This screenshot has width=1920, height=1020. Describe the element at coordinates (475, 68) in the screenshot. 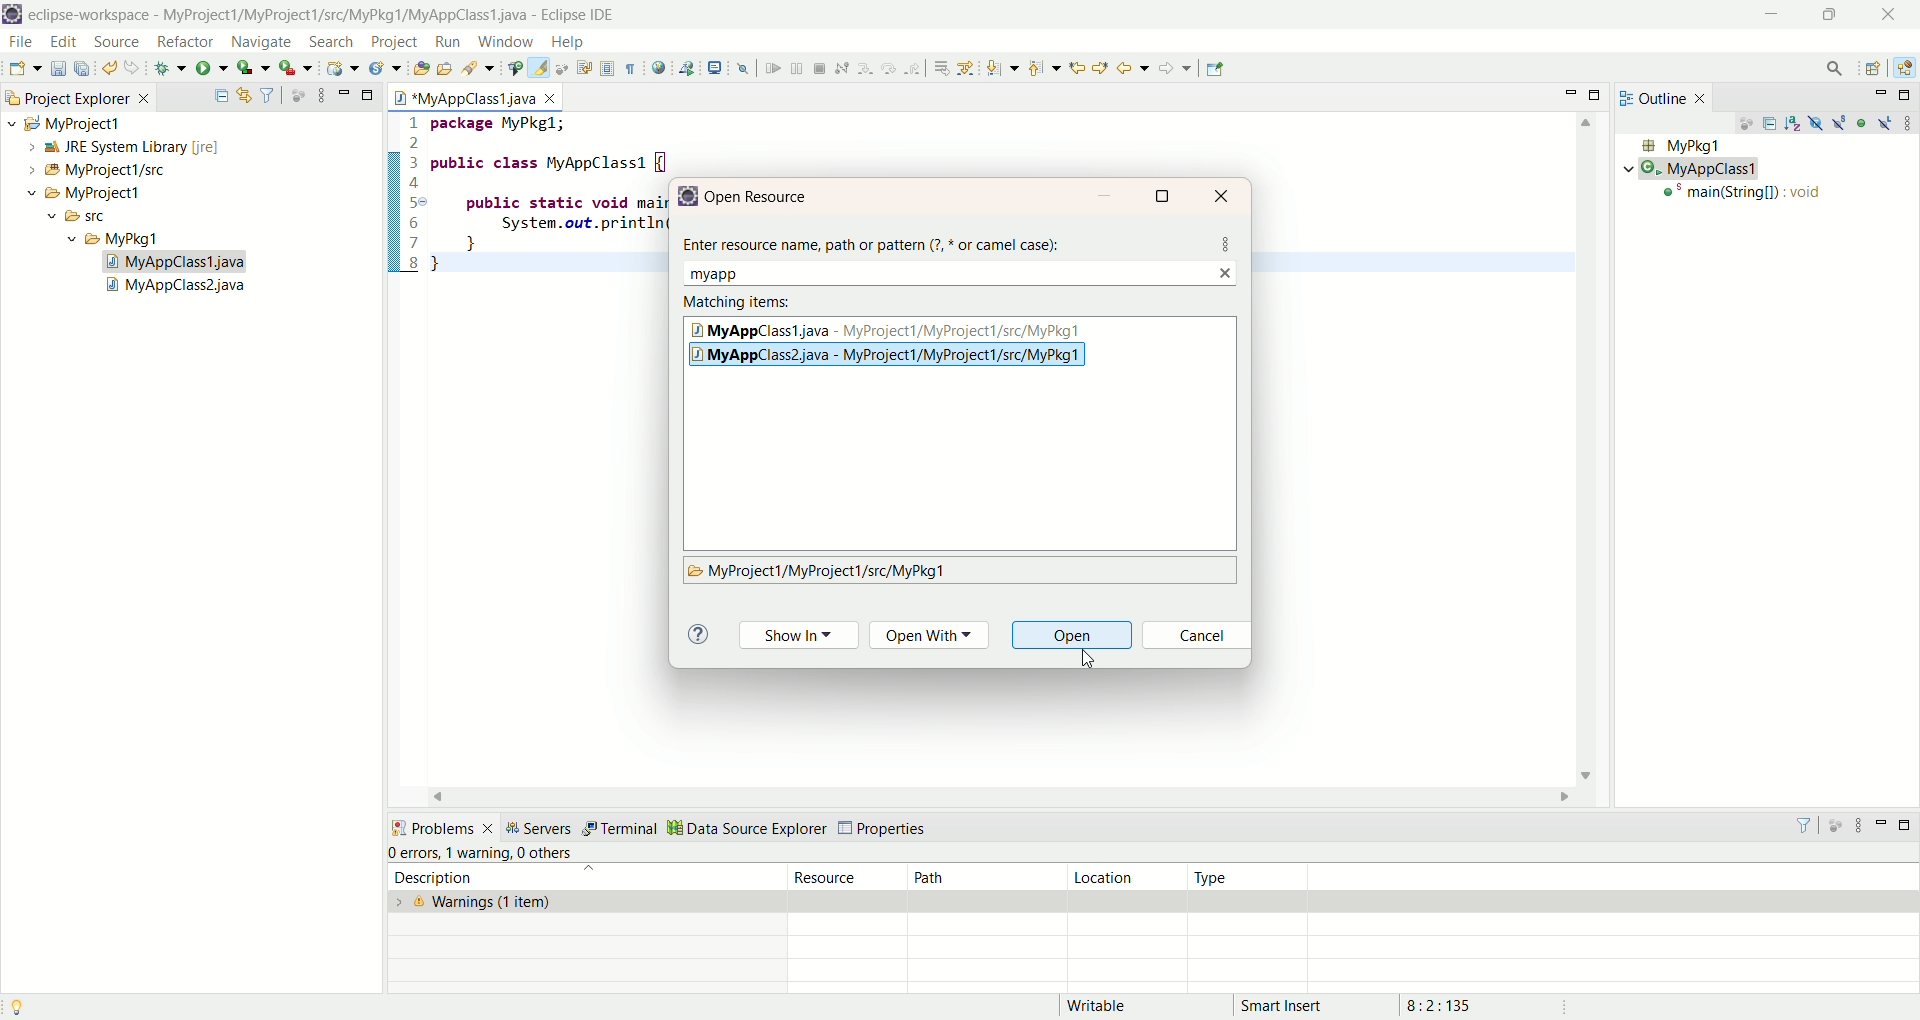

I see `search` at that location.